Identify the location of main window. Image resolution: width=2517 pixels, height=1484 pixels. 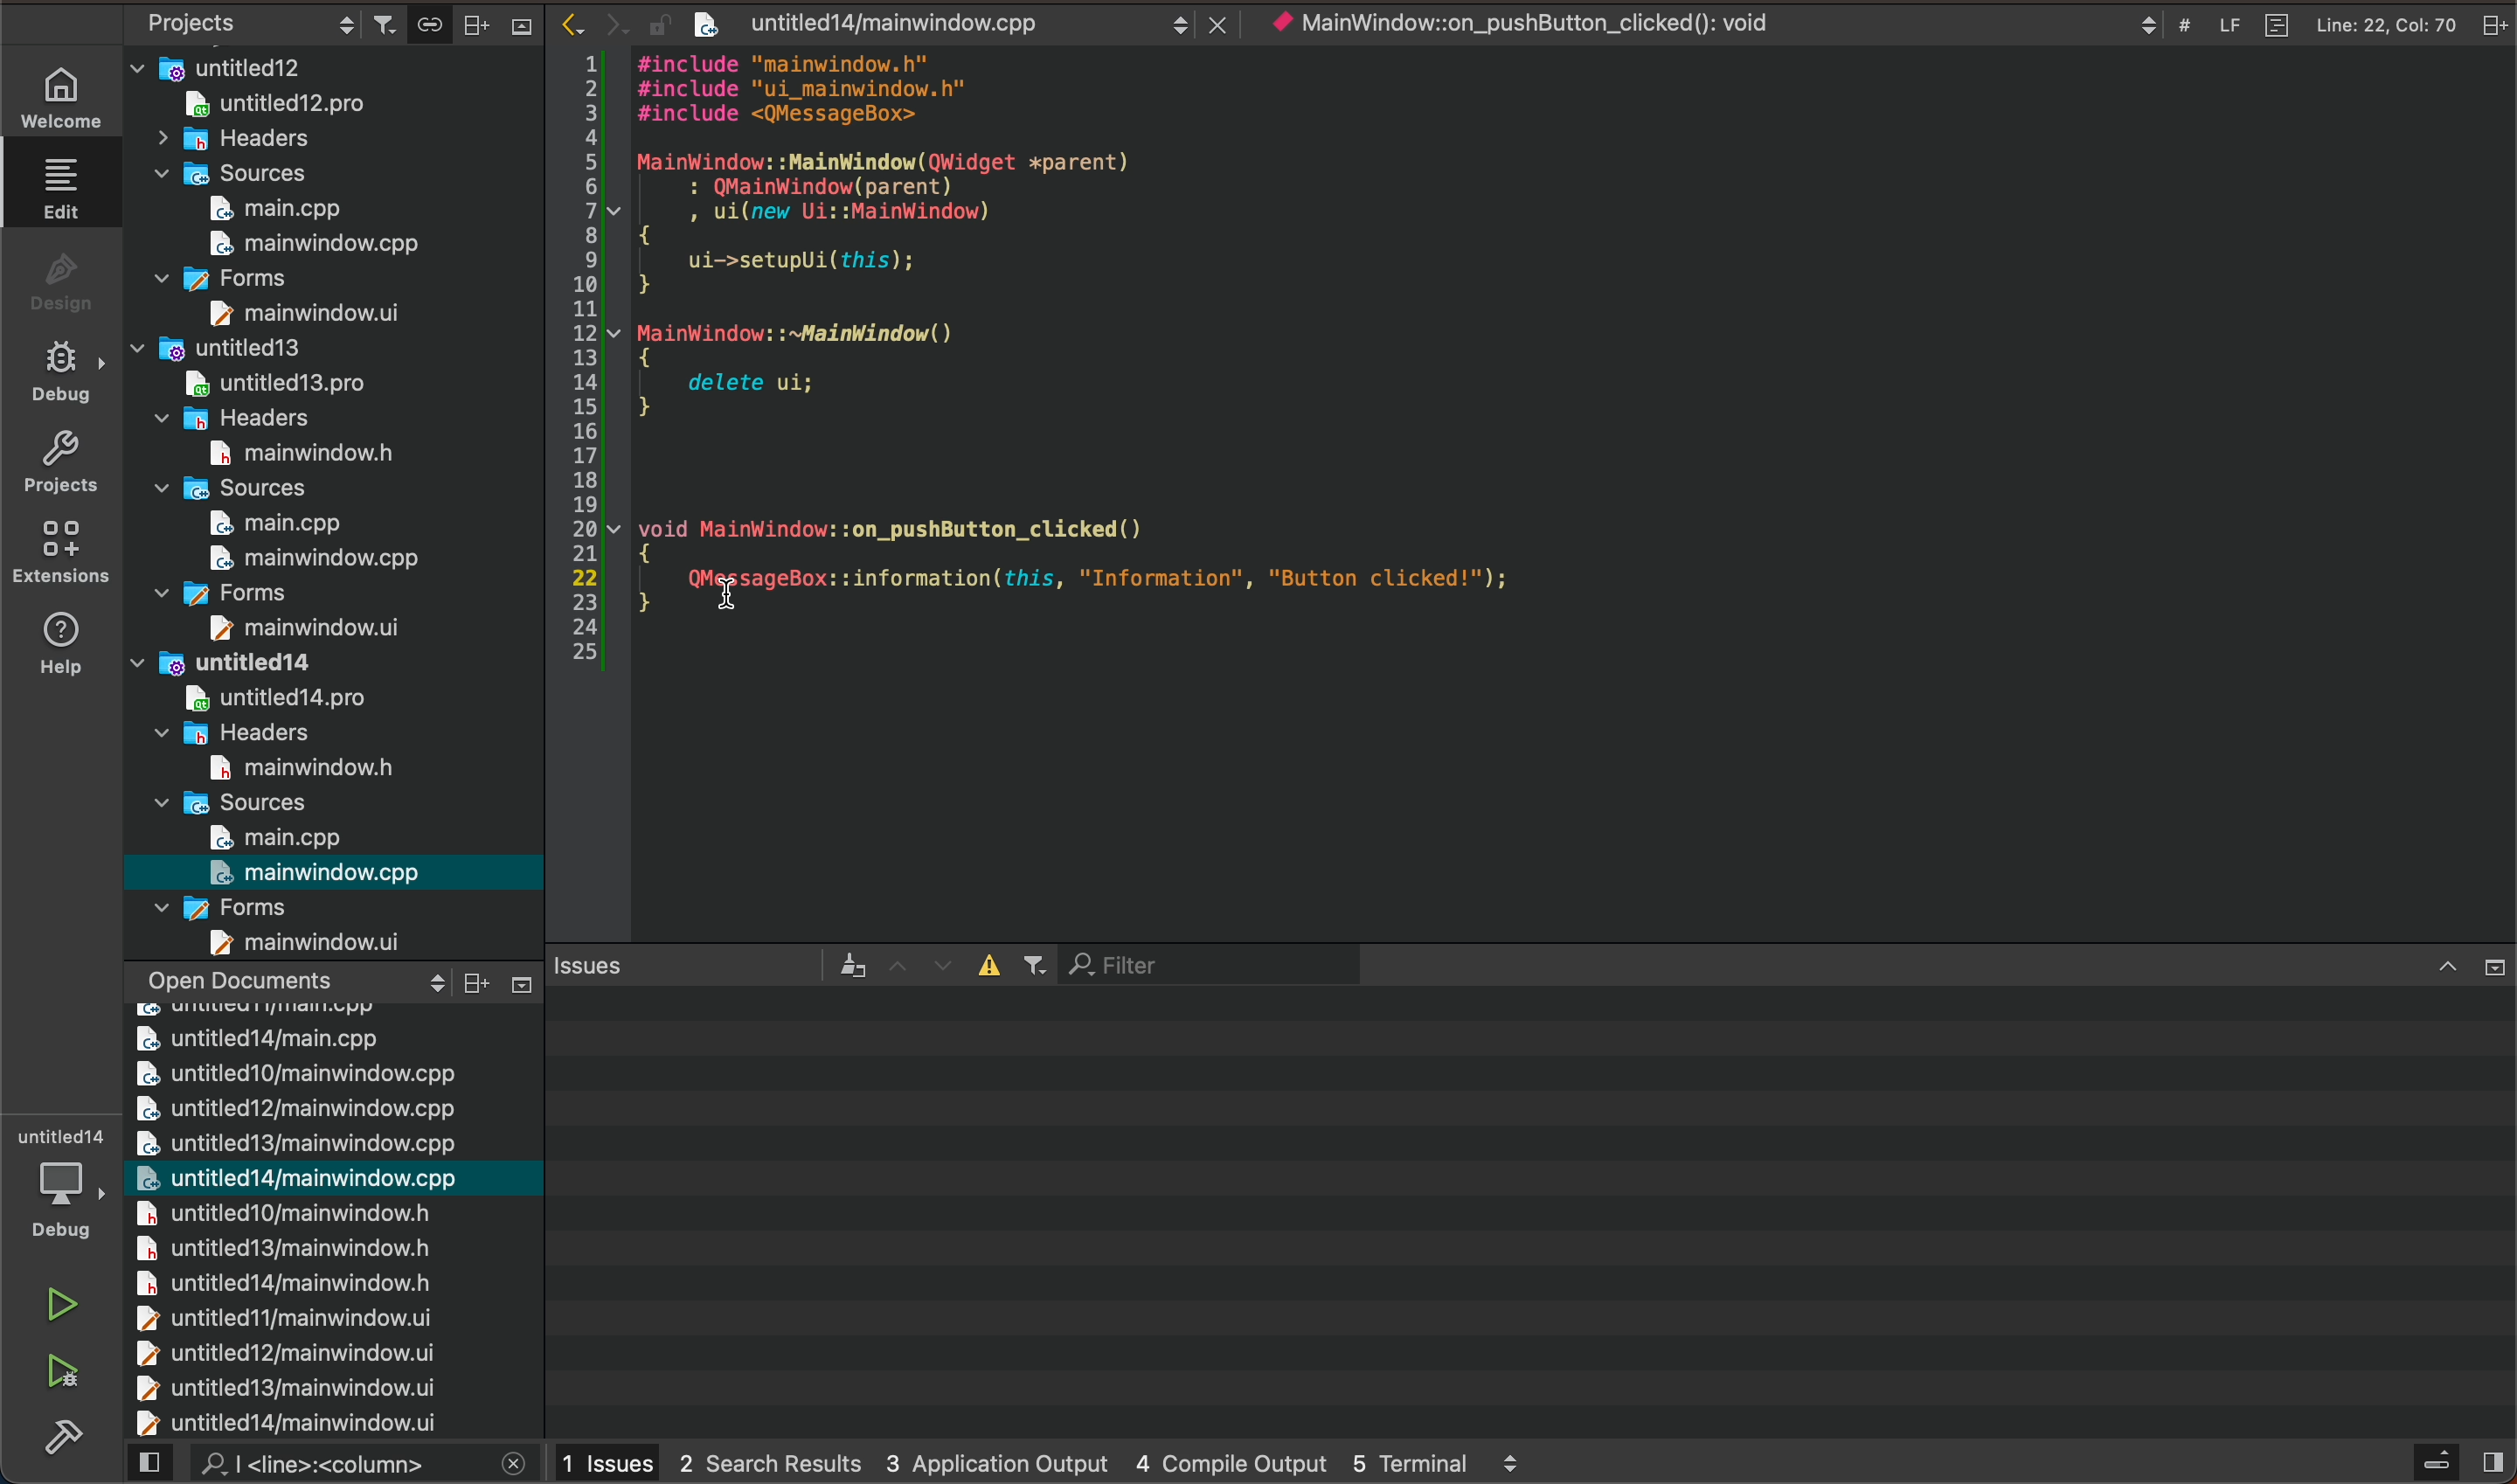
(292, 313).